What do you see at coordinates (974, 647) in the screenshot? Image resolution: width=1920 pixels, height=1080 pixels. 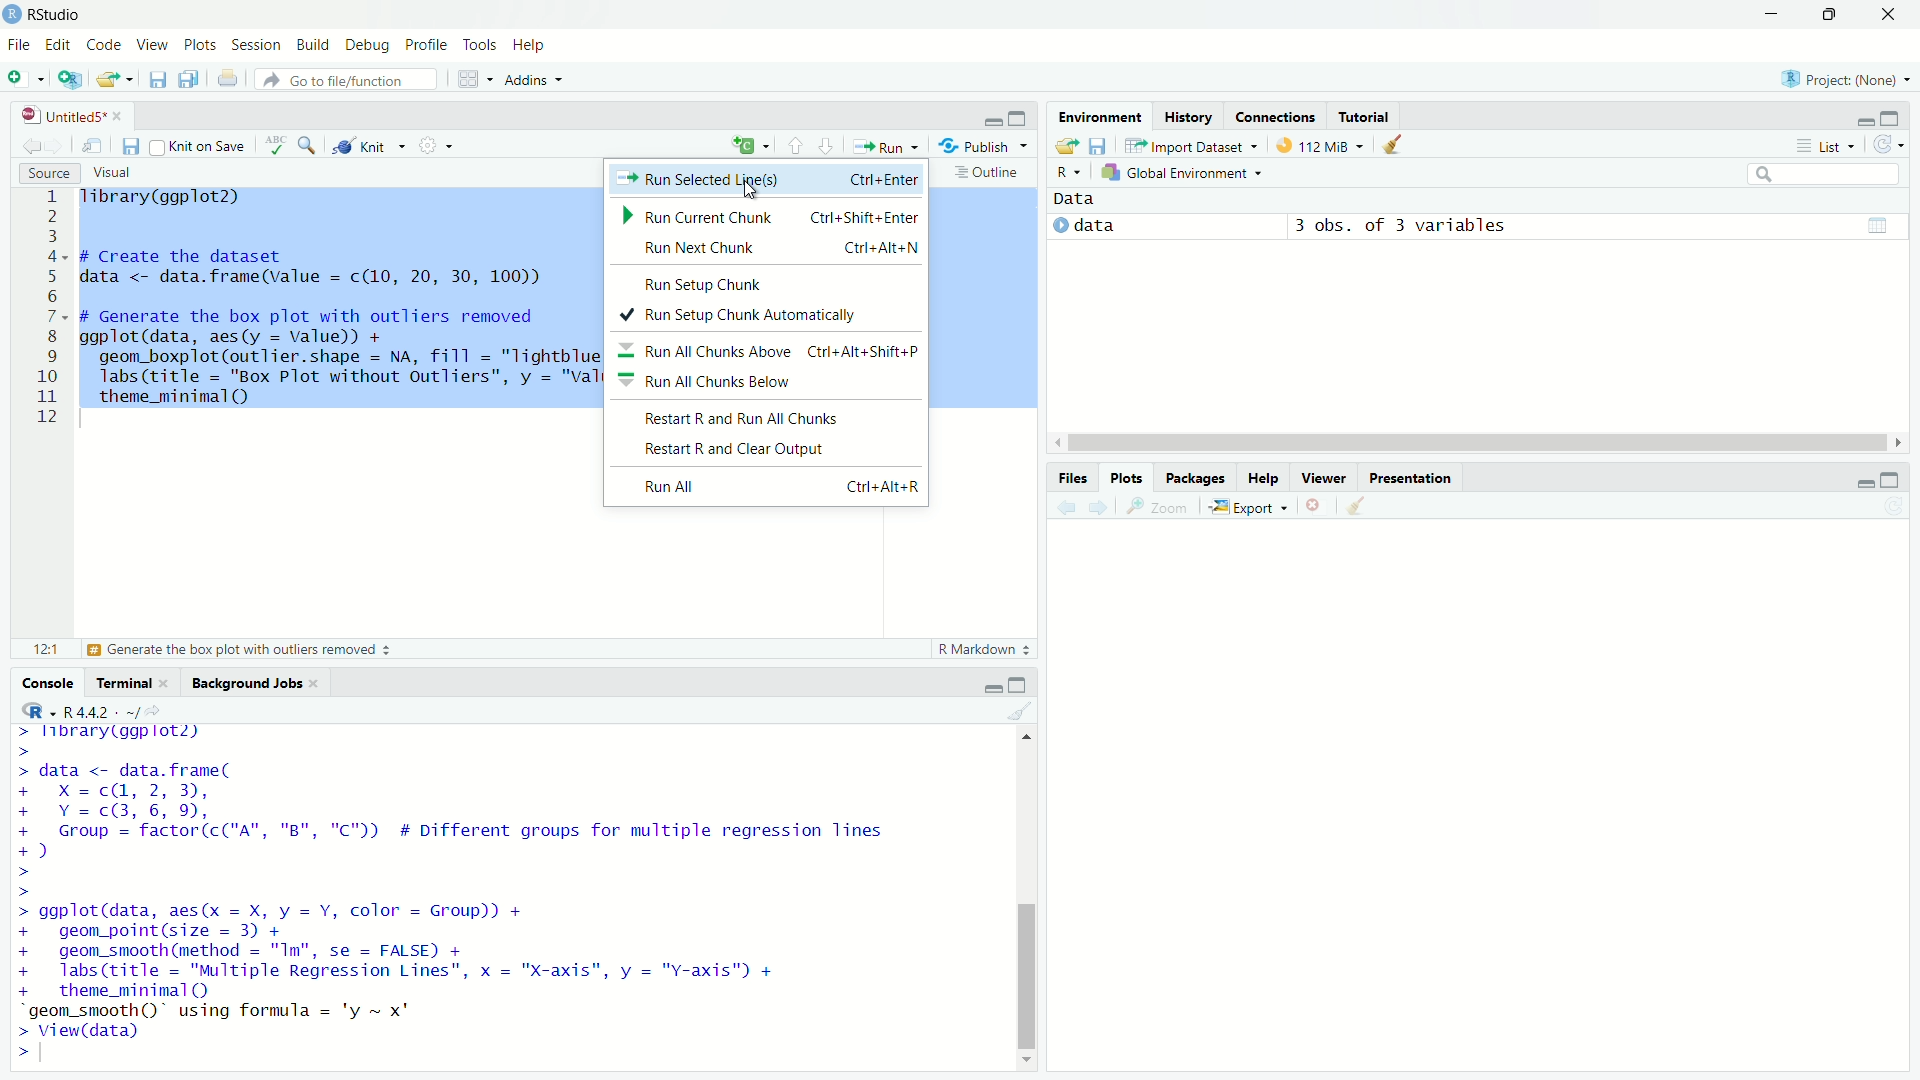 I see `R Markdown` at bounding box center [974, 647].